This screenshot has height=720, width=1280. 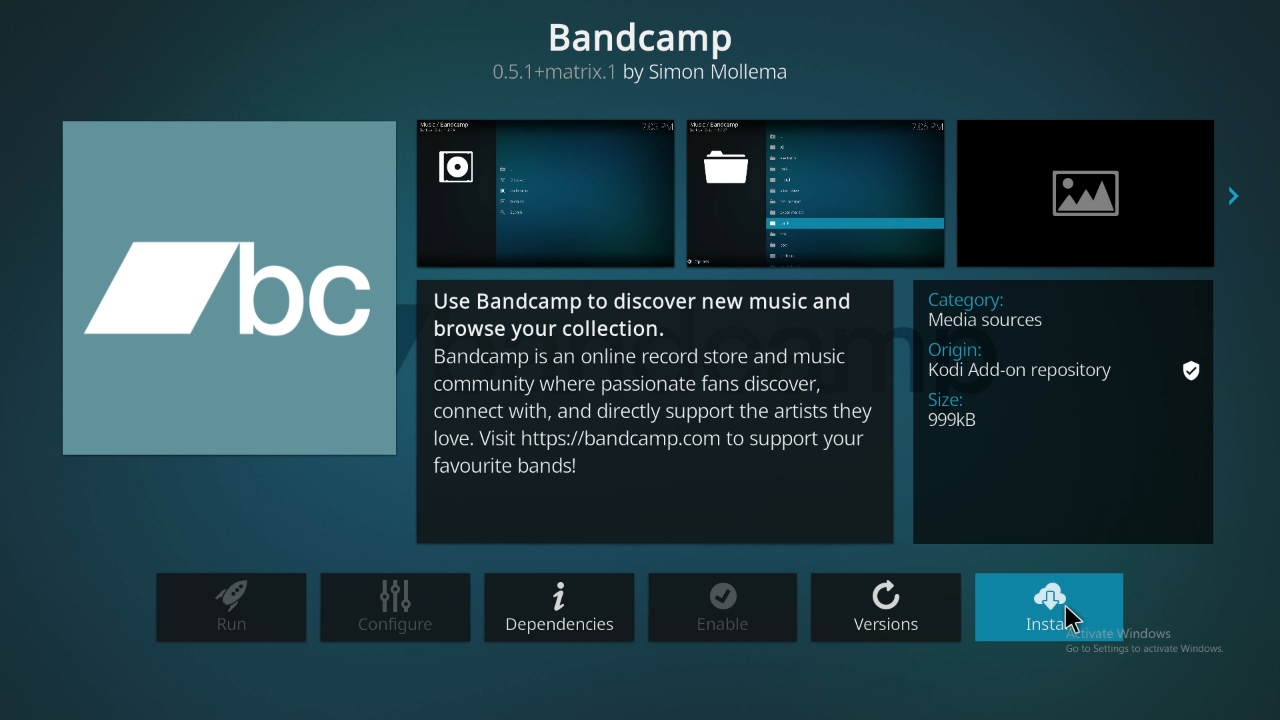 I want to click on preview, so click(x=547, y=193).